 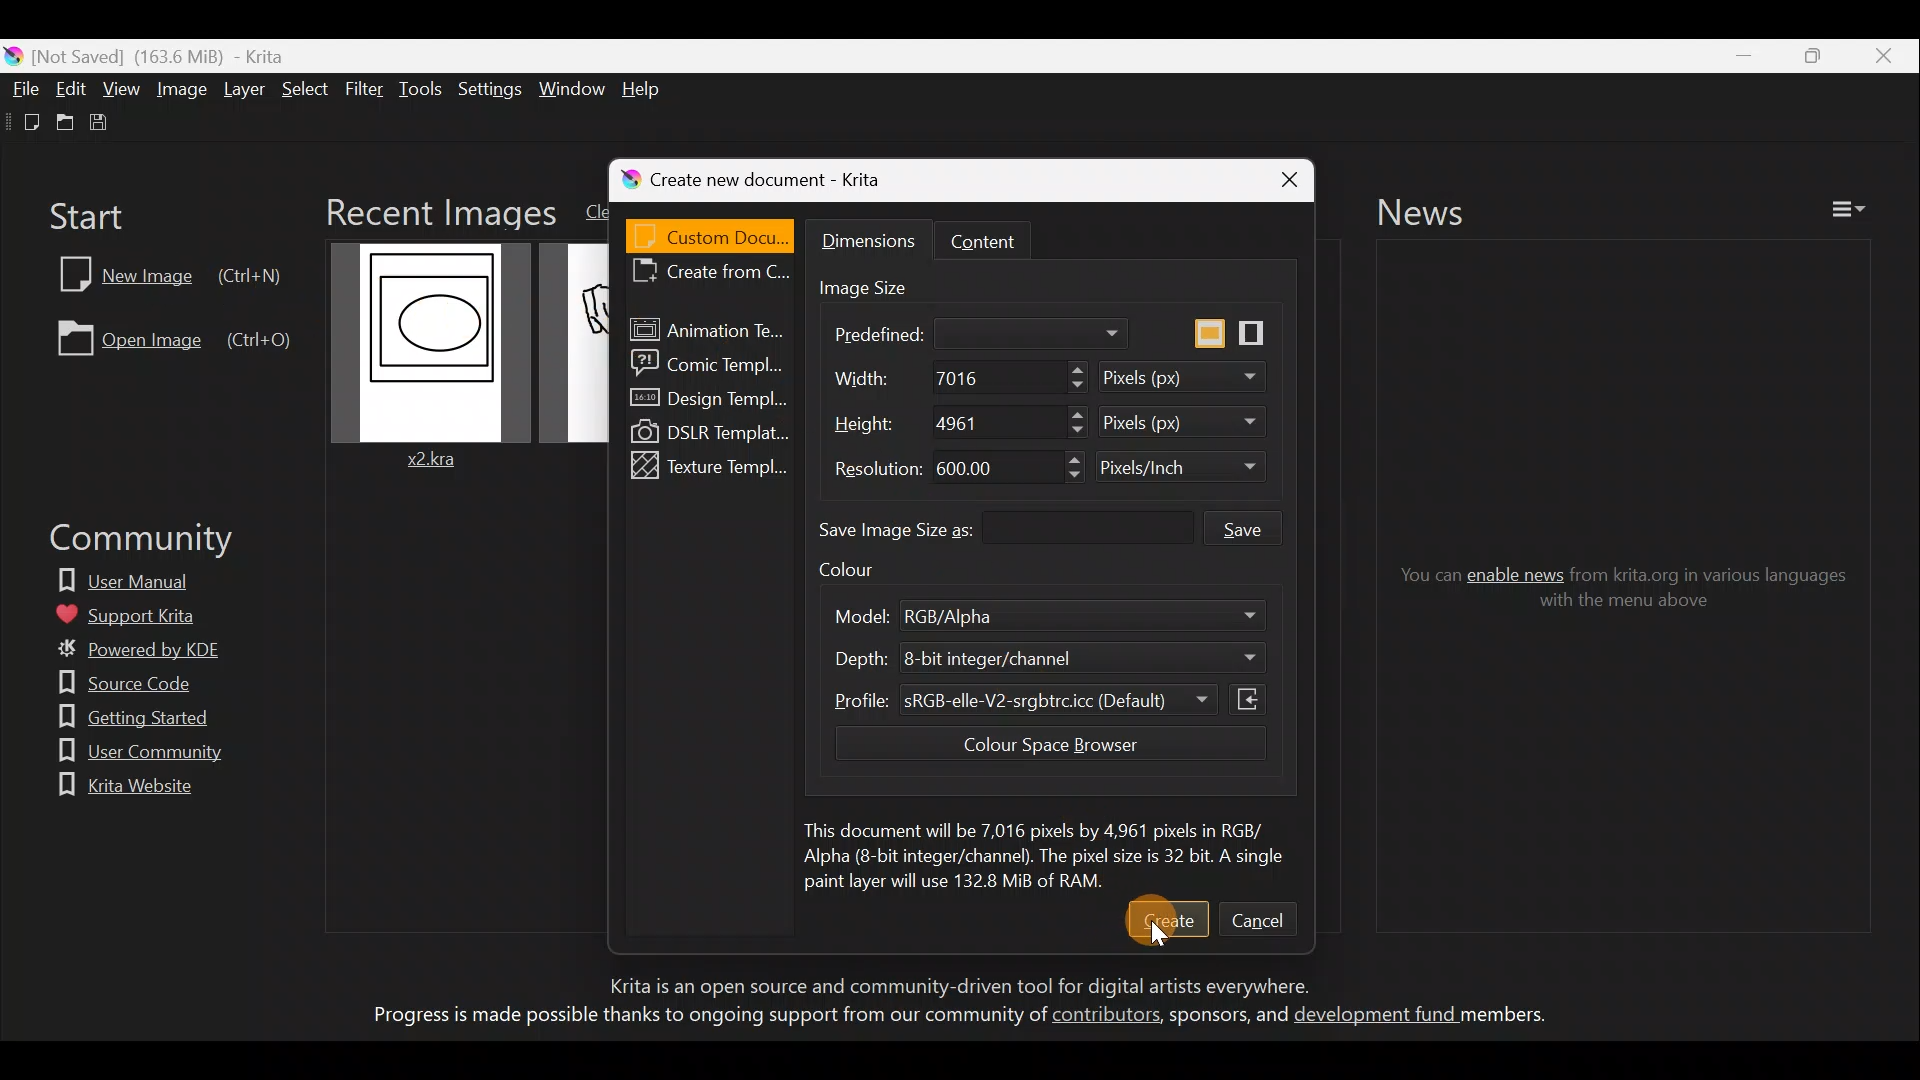 What do you see at coordinates (437, 210) in the screenshot?
I see `Recent images` at bounding box center [437, 210].